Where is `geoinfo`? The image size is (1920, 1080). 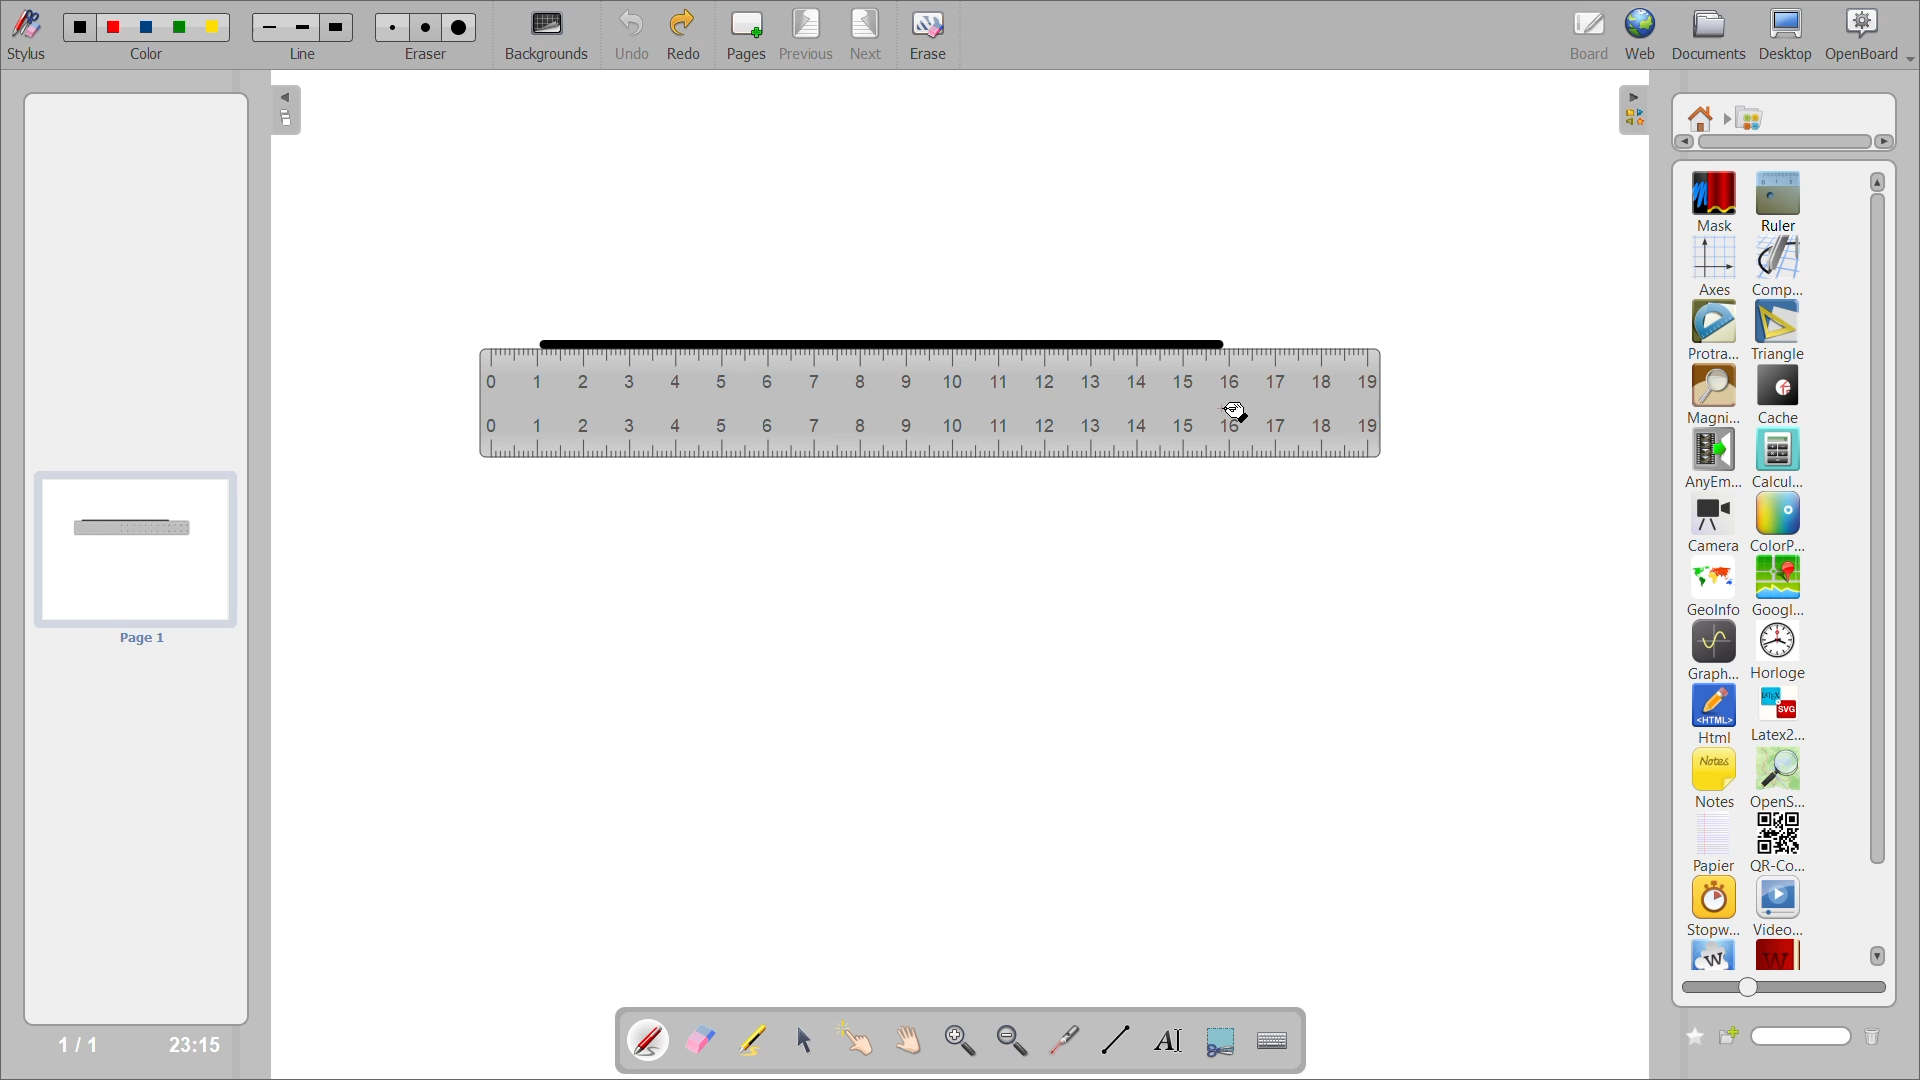
geoinfo is located at coordinates (1715, 586).